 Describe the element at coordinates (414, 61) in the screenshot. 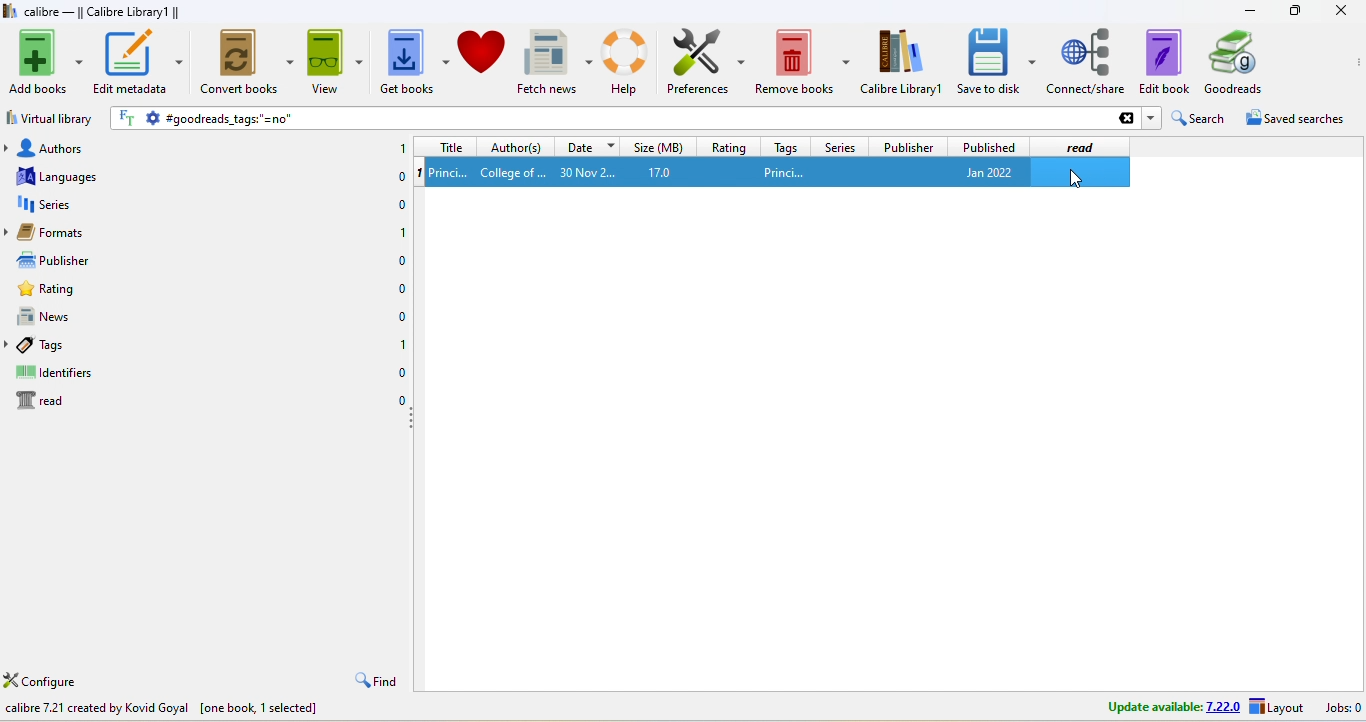

I see `get books` at that location.